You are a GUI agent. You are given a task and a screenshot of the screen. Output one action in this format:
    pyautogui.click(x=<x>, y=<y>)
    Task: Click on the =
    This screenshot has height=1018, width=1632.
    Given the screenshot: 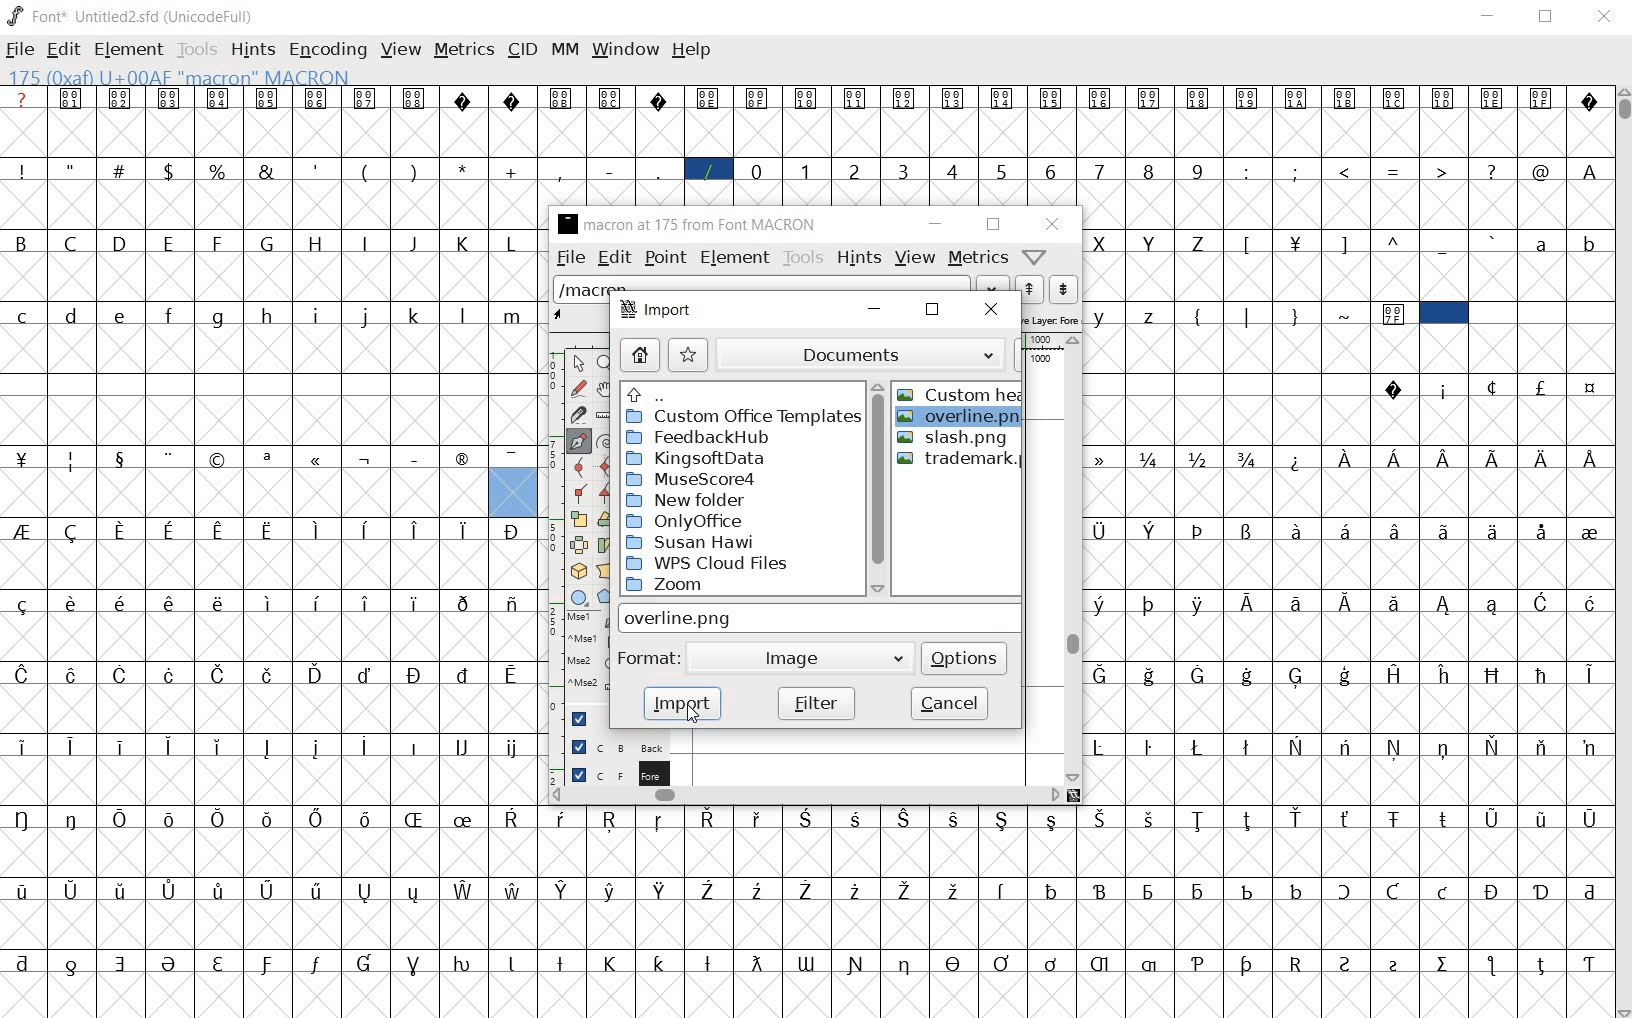 What is the action you would take?
    pyautogui.click(x=1397, y=170)
    